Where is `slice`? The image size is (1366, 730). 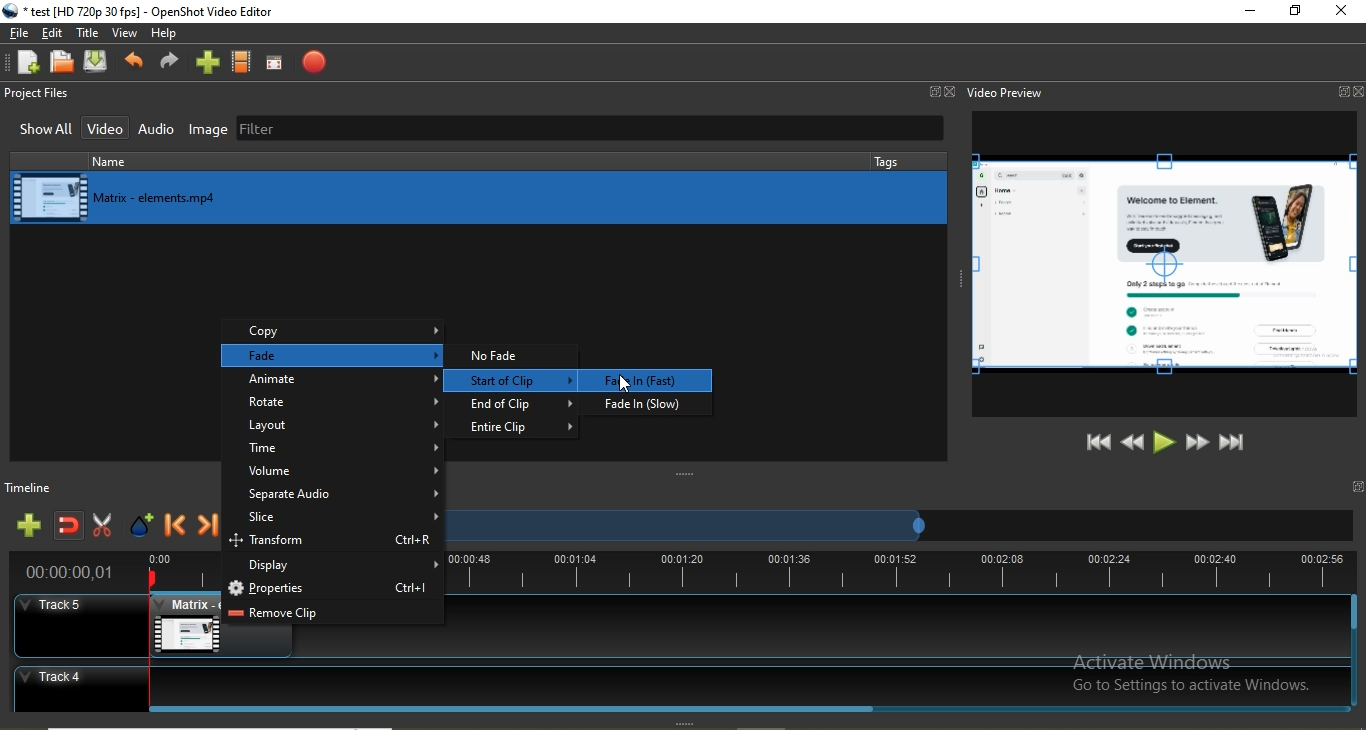
slice is located at coordinates (335, 519).